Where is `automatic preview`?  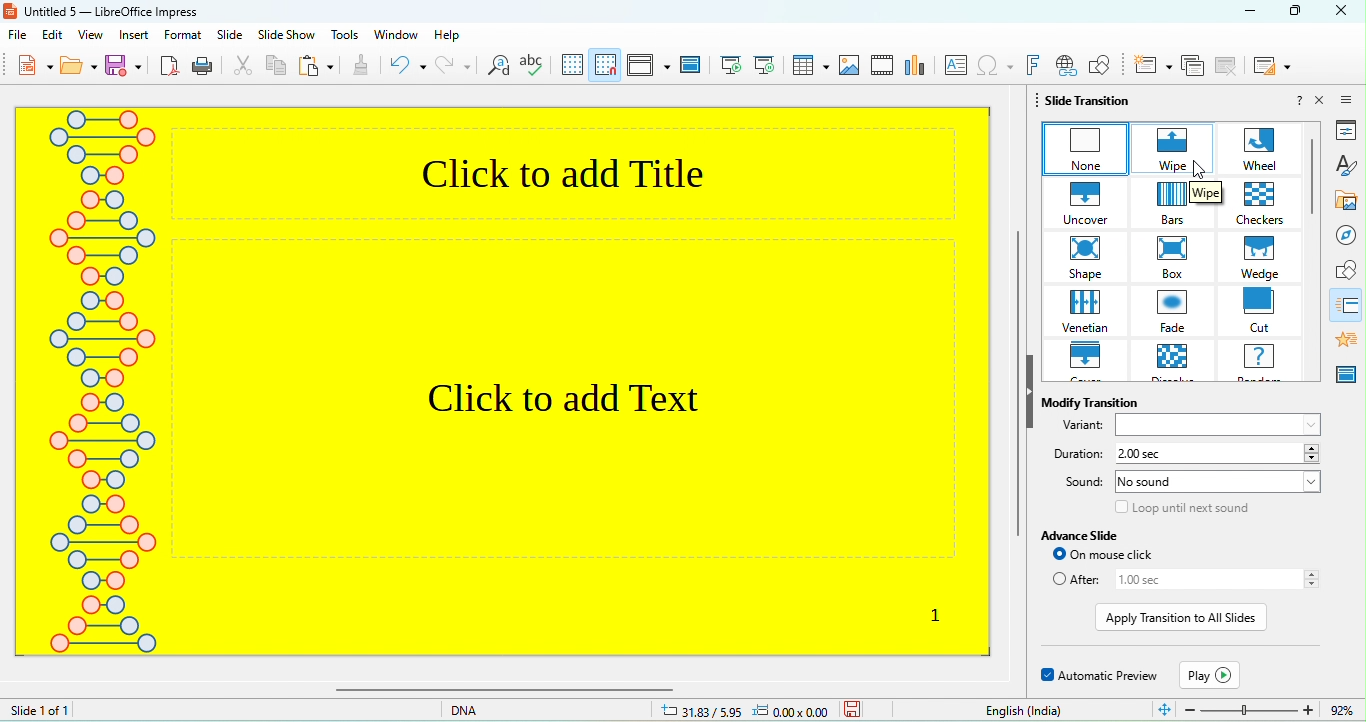 automatic preview is located at coordinates (1097, 676).